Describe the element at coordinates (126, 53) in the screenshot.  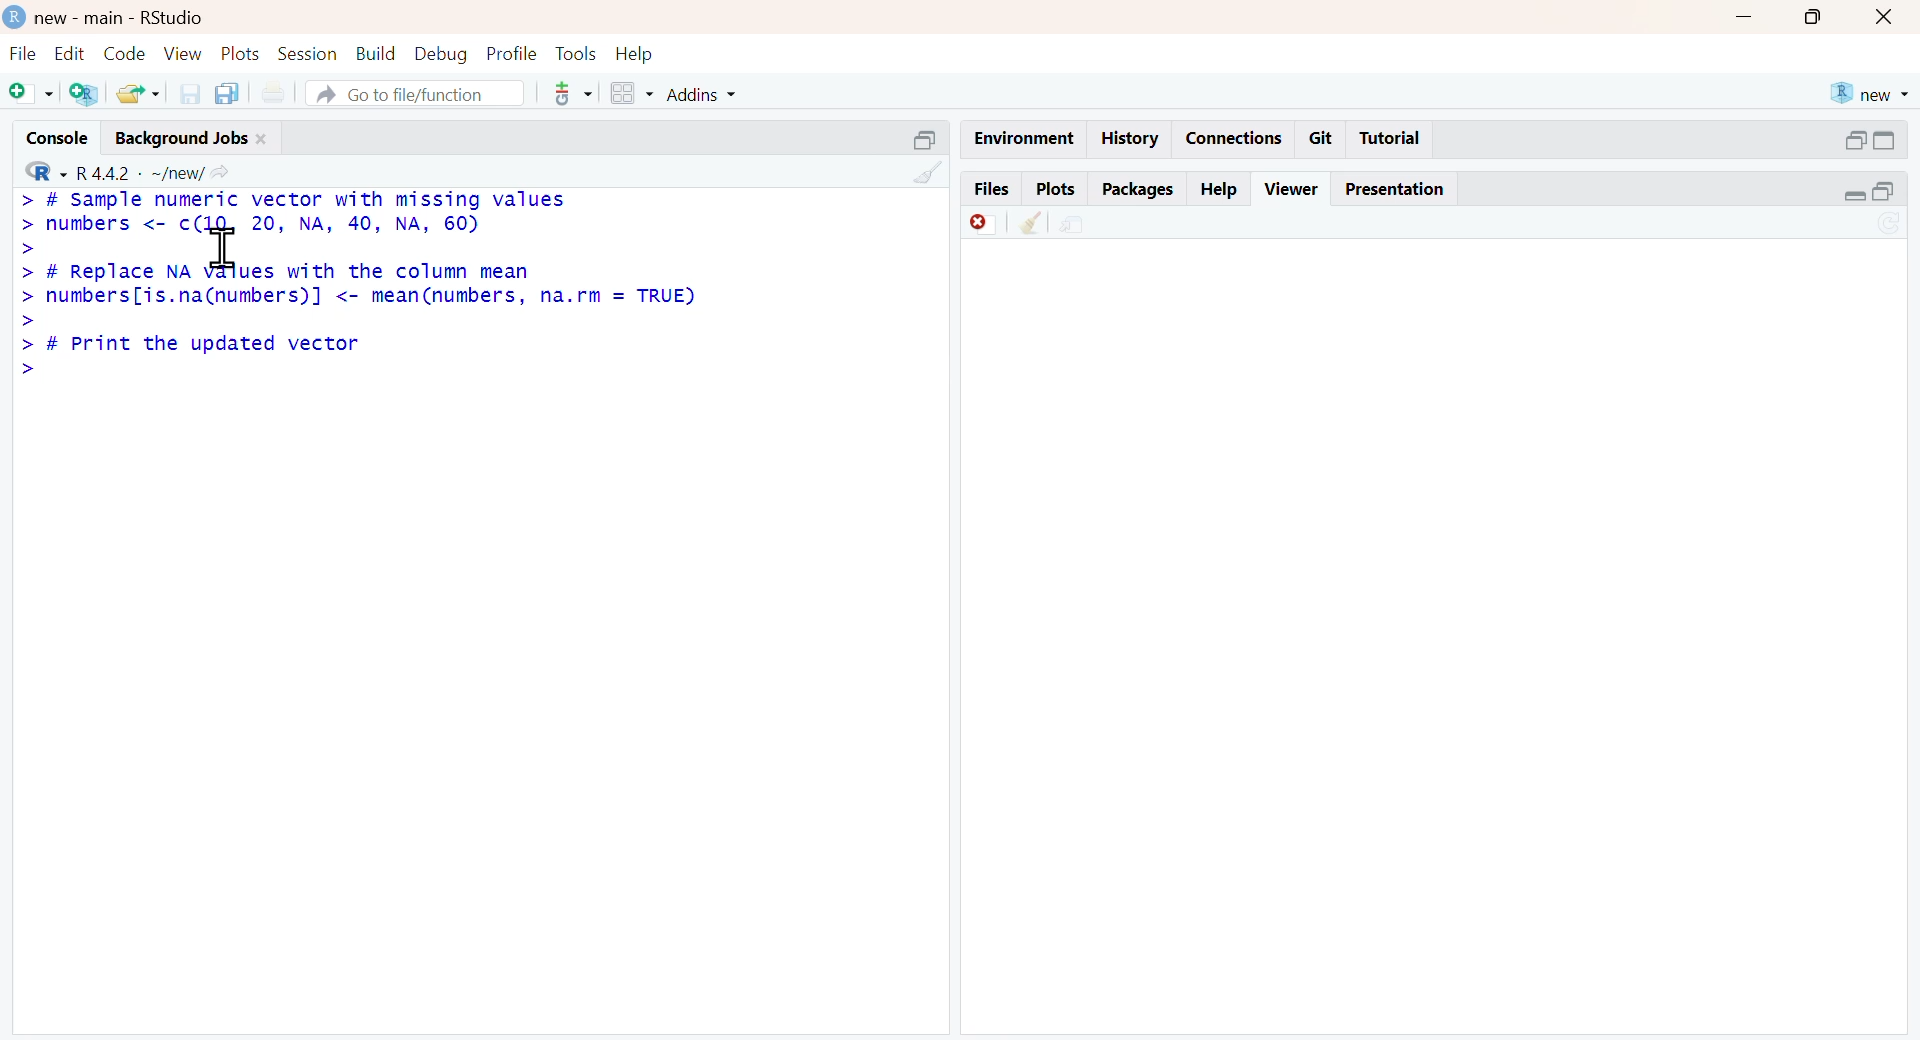
I see `code` at that location.